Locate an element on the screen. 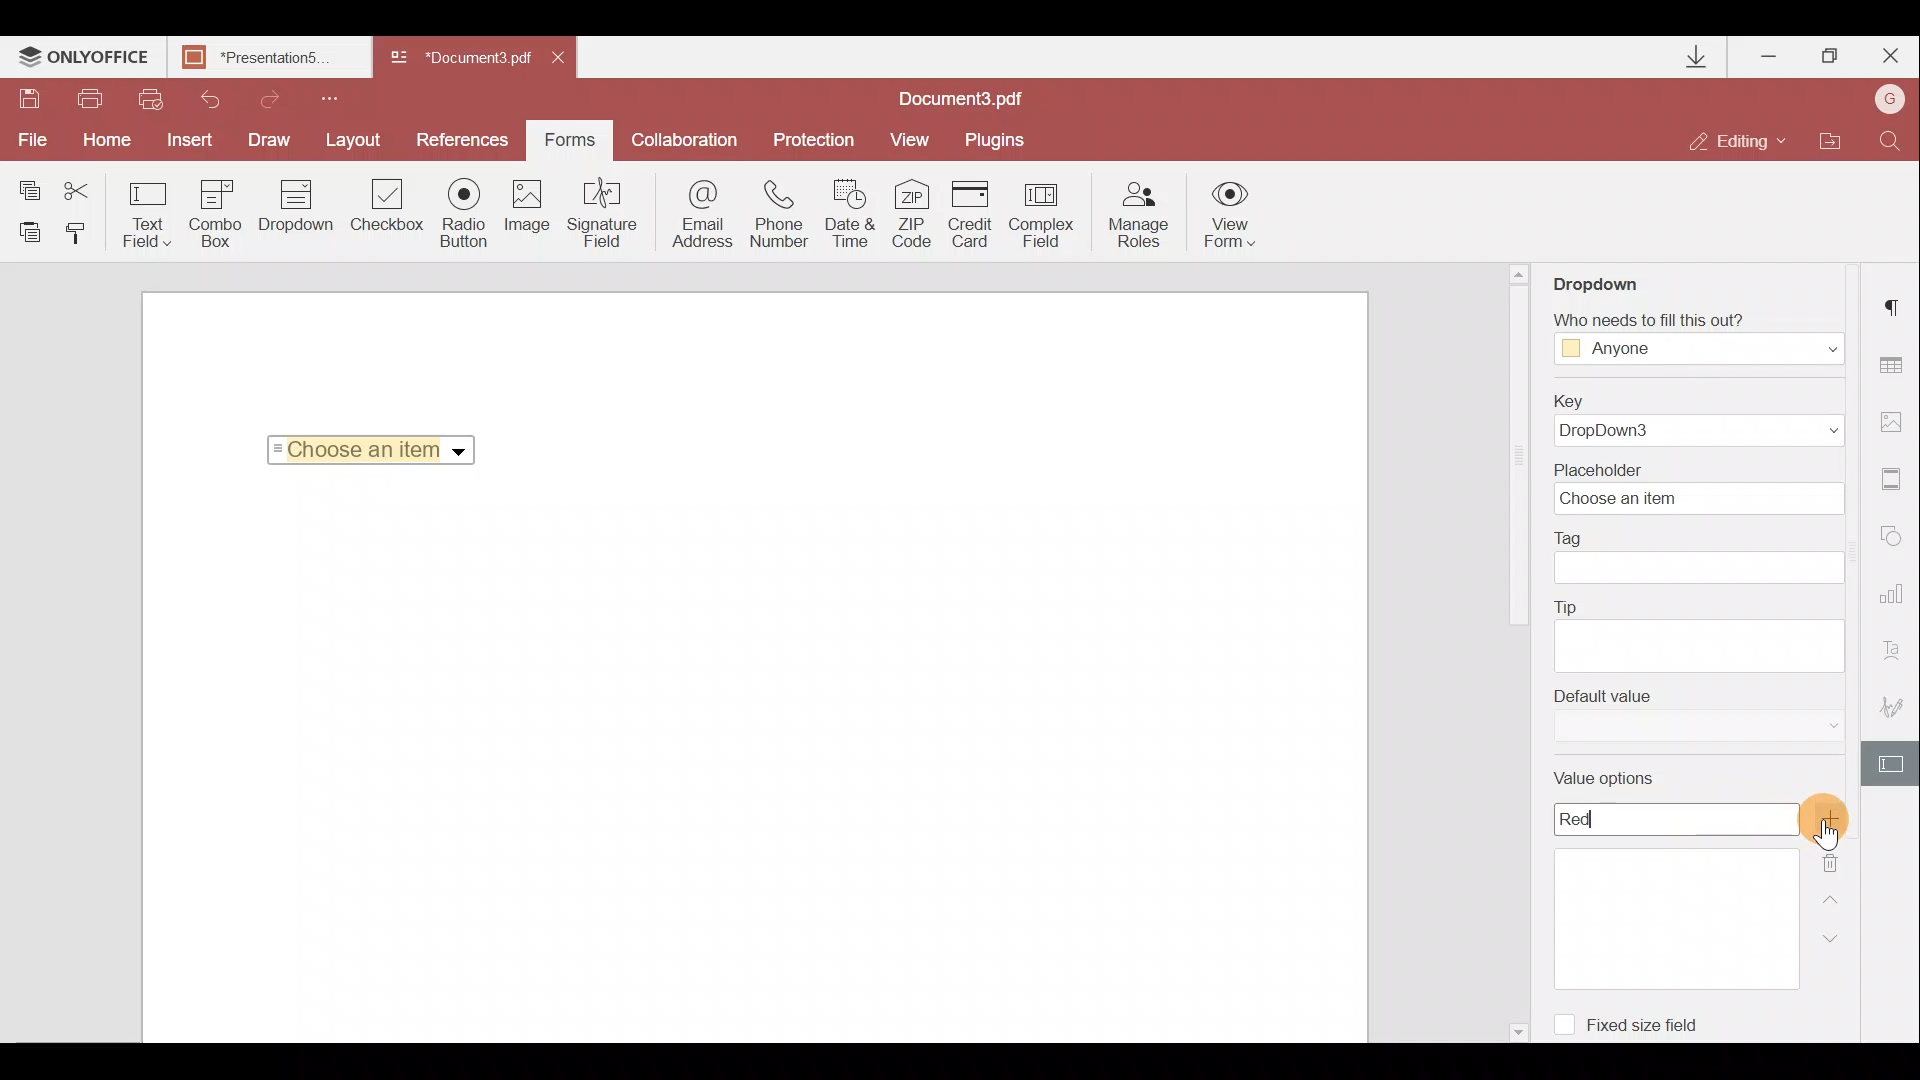 The height and width of the screenshot is (1080, 1920). Form settings is located at coordinates (1891, 762).